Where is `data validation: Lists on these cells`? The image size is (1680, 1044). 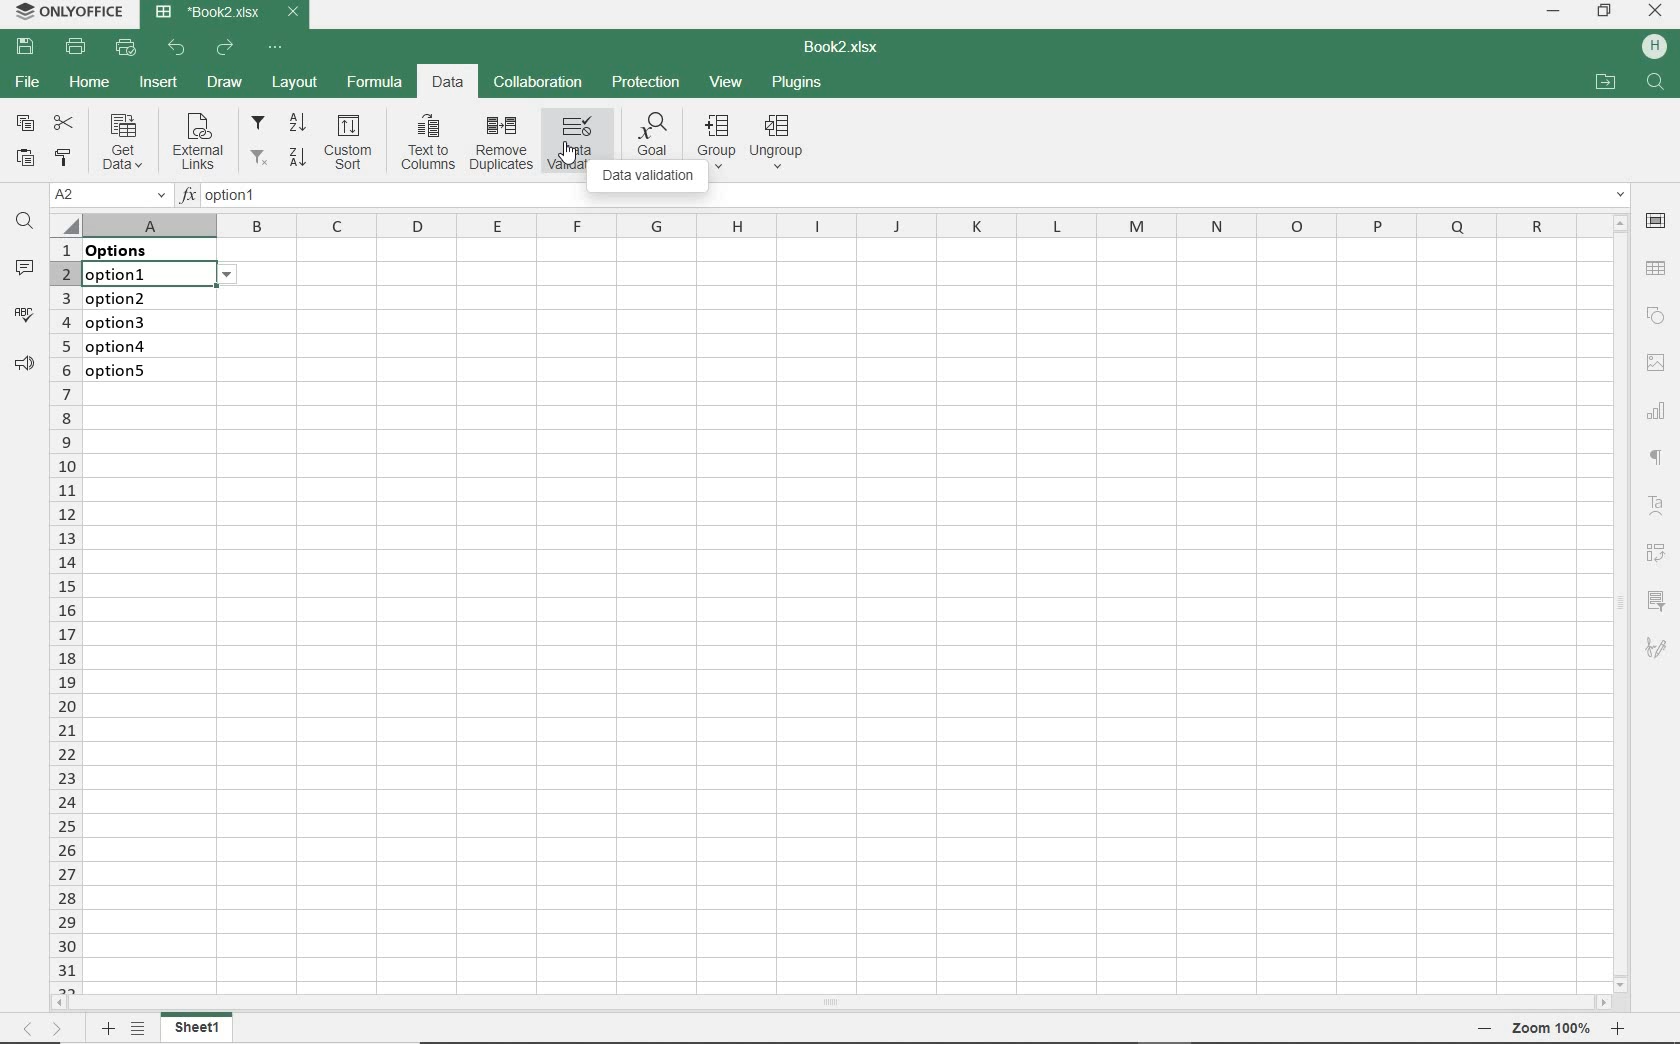
data validation: Lists on these cells is located at coordinates (163, 339).